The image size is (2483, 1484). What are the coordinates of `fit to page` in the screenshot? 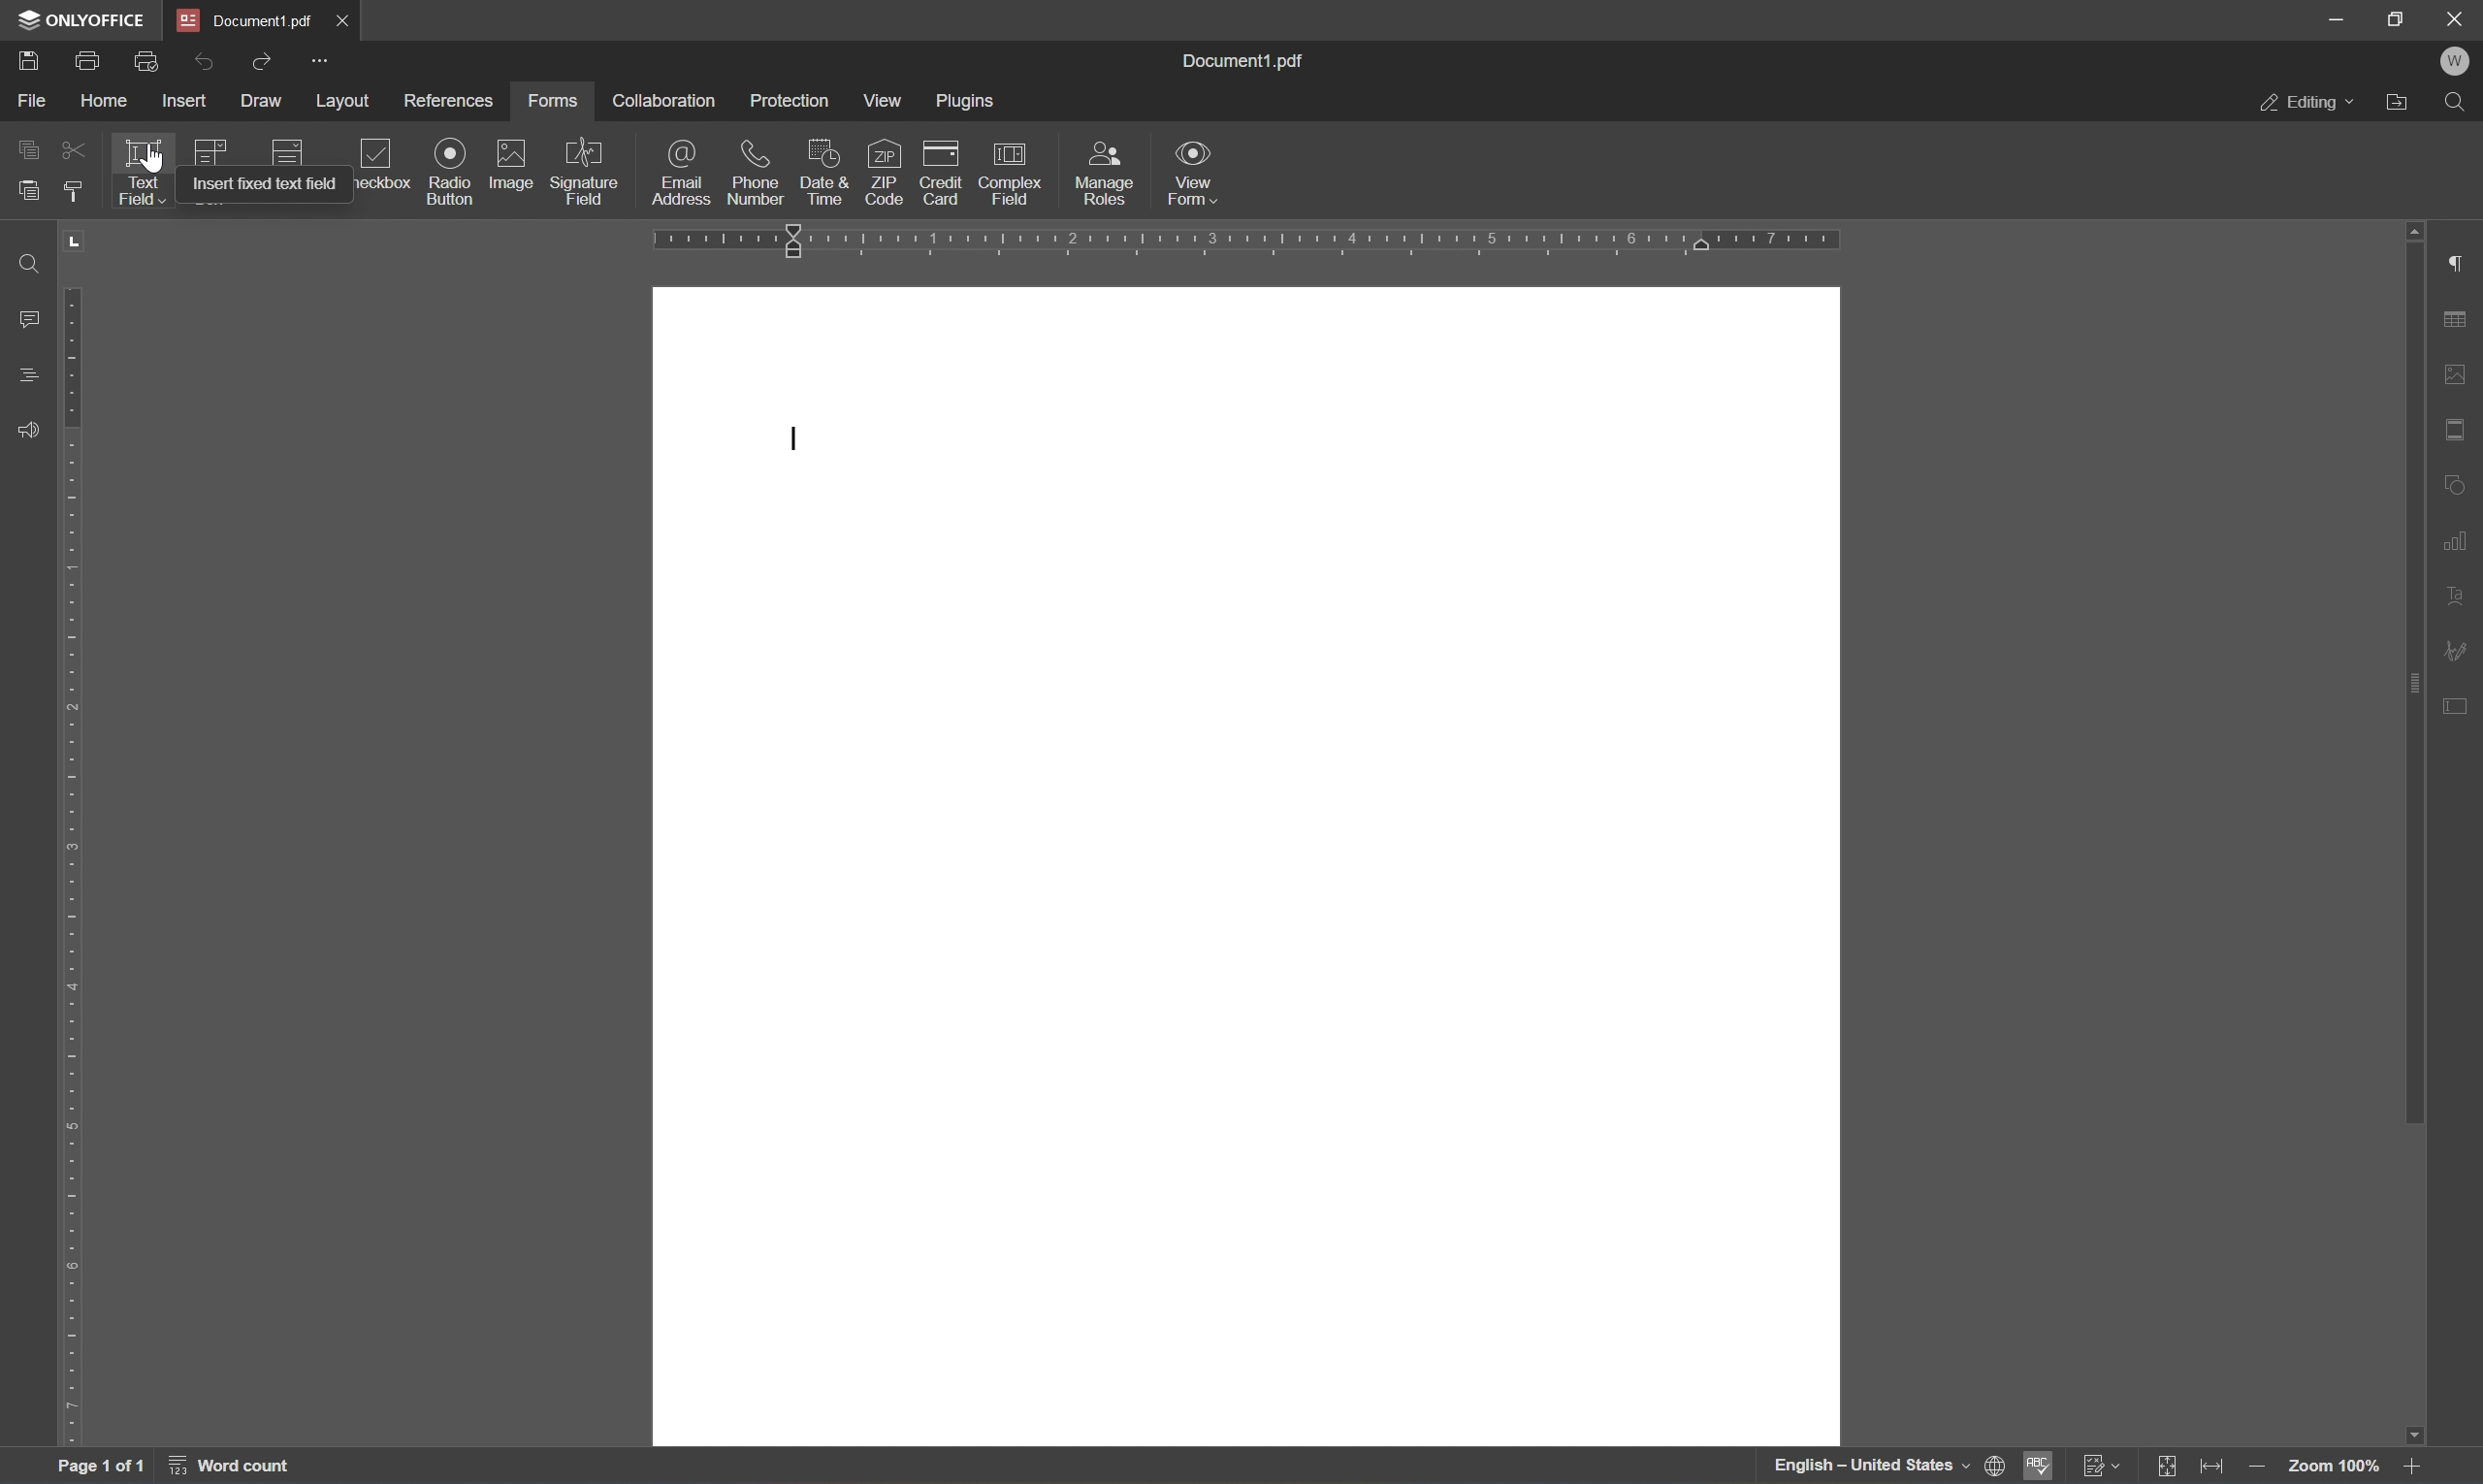 It's located at (2170, 1465).